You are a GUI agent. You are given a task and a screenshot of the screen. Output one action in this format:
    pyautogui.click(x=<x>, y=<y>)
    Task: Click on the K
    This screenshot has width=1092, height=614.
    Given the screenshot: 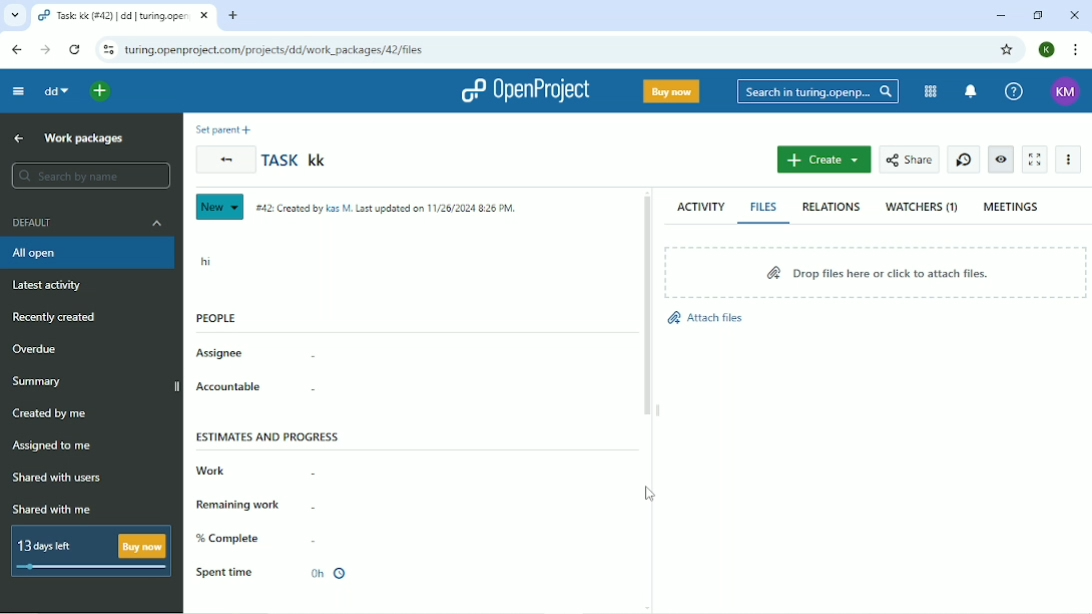 What is the action you would take?
    pyautogui.click(x=1048, y=49)
    